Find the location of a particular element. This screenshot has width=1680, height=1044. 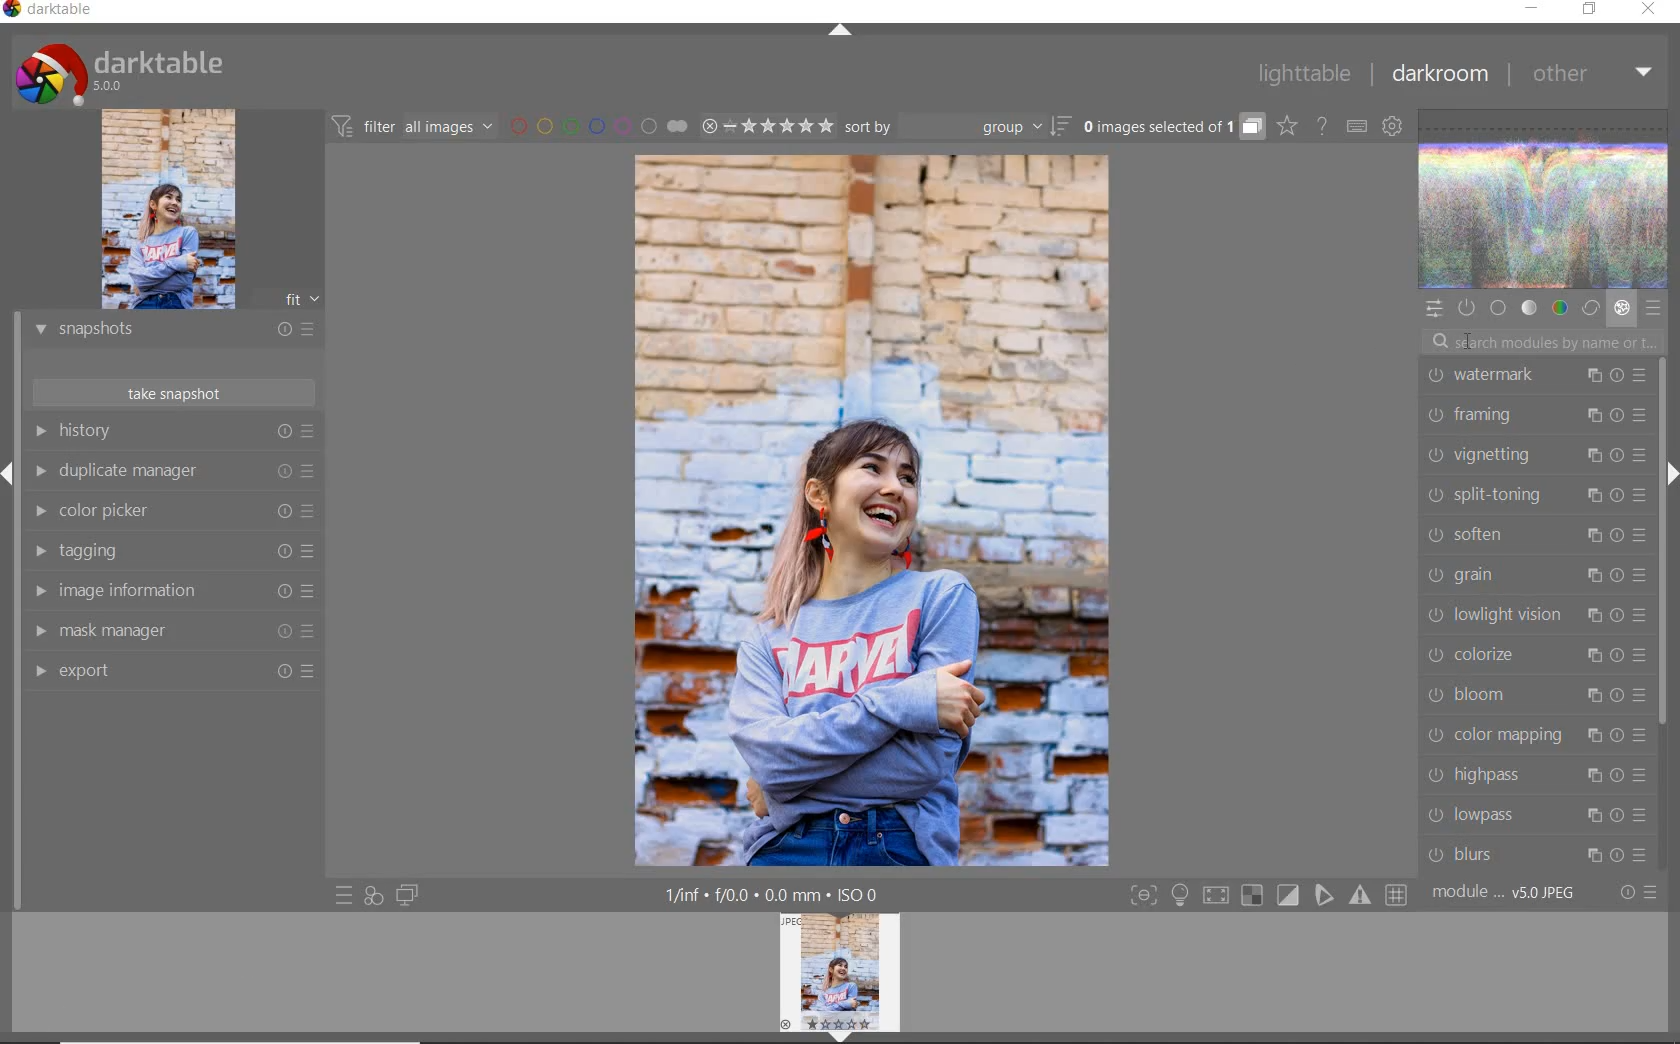

reset or presets and preferences is located at coordinates (1640, 893).